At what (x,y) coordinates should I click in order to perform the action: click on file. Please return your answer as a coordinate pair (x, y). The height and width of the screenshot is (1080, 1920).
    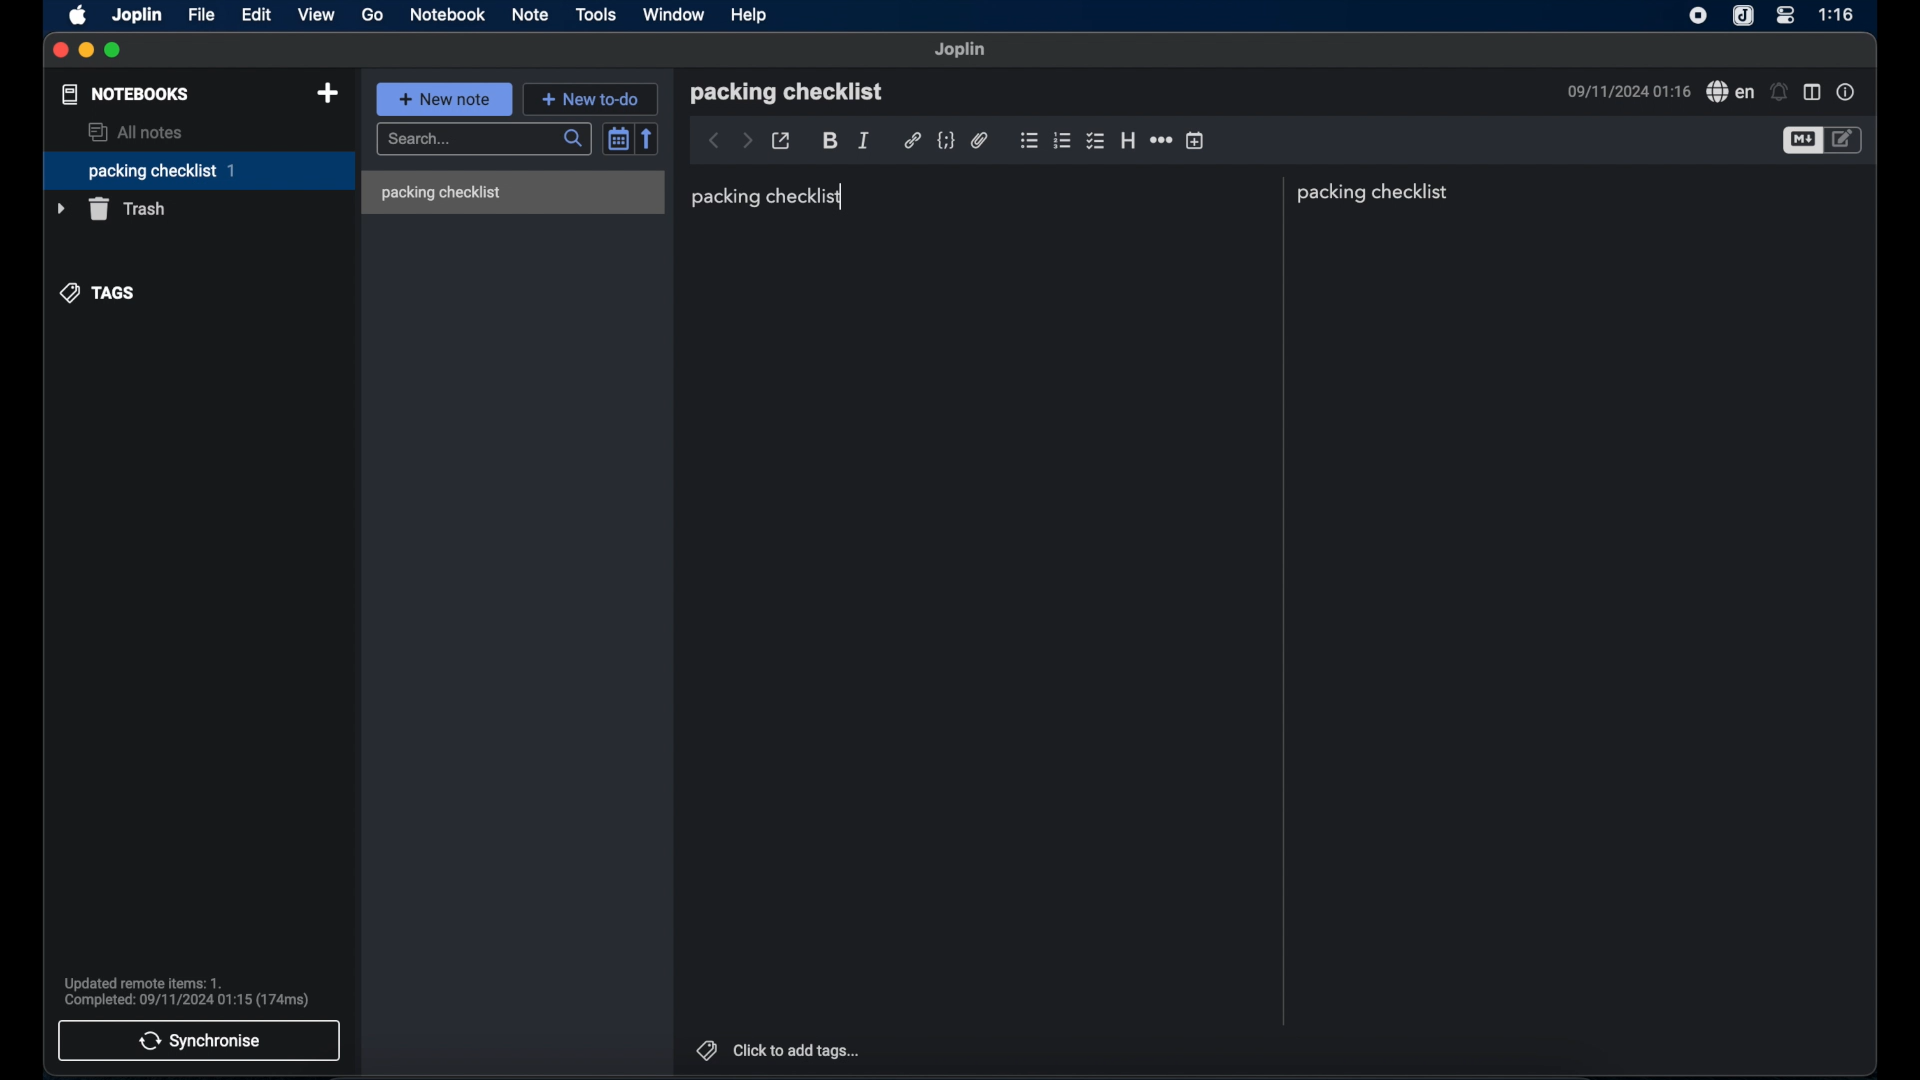
    Looking at the image, I should click on (203, 15).